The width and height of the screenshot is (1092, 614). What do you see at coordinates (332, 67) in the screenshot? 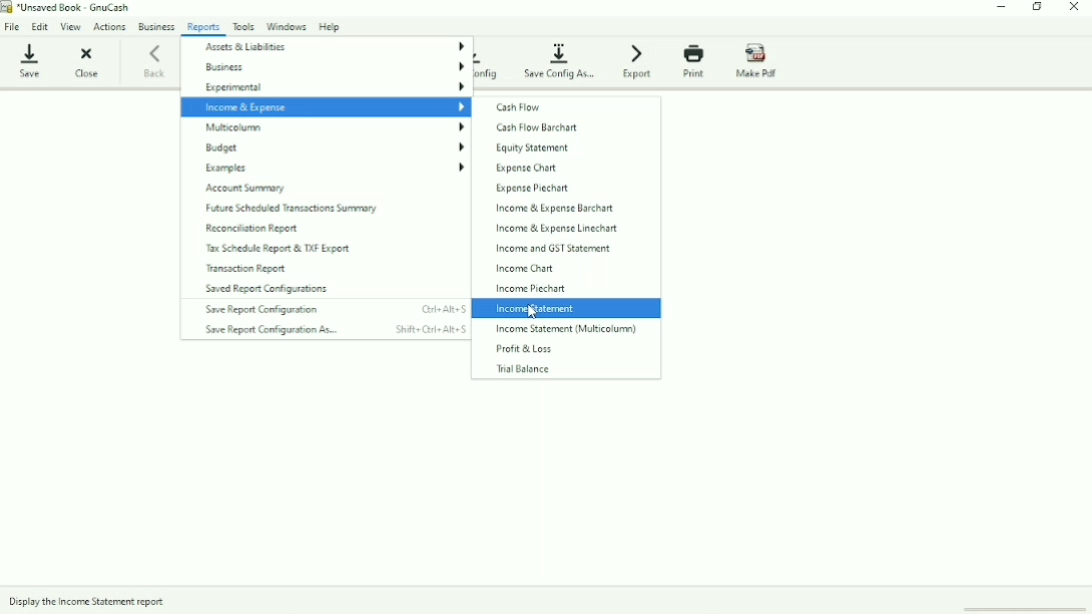
I see `Business` at bounding box center [332, 67].